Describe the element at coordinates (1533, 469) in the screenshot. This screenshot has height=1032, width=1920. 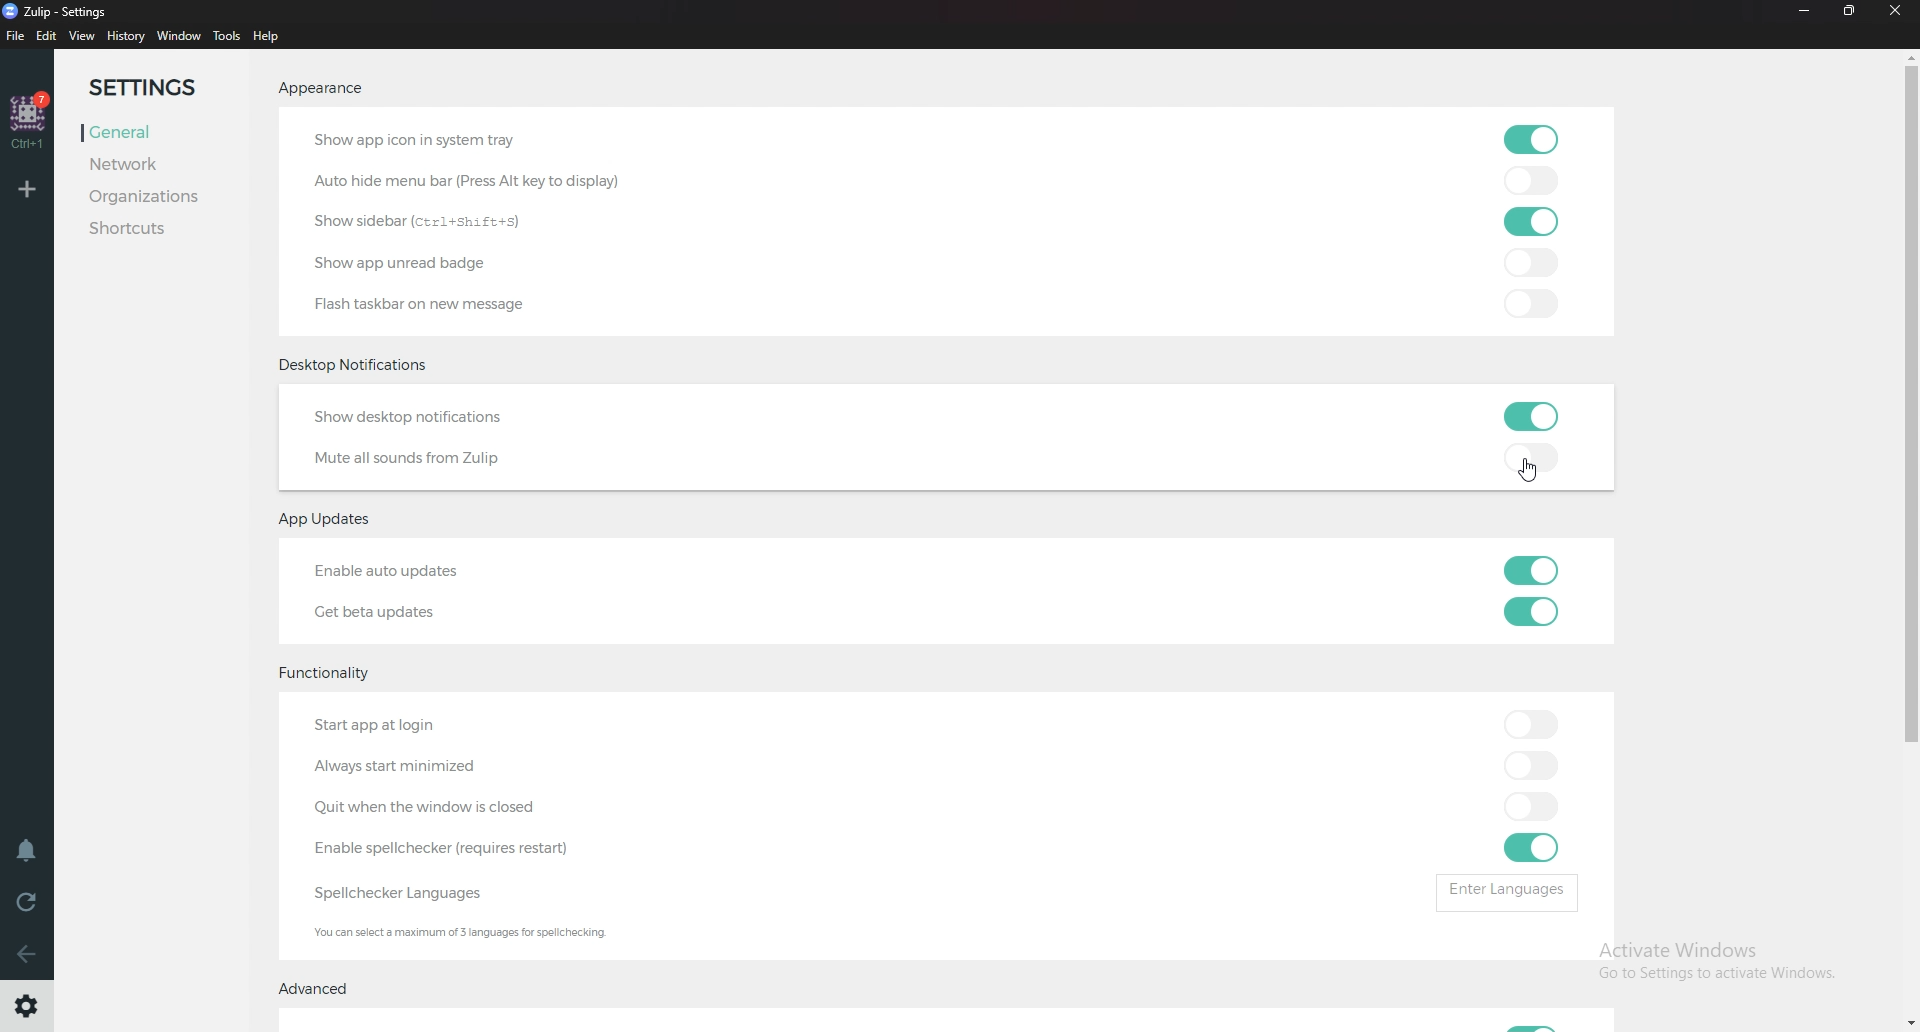
I see `Cursor` at that location.